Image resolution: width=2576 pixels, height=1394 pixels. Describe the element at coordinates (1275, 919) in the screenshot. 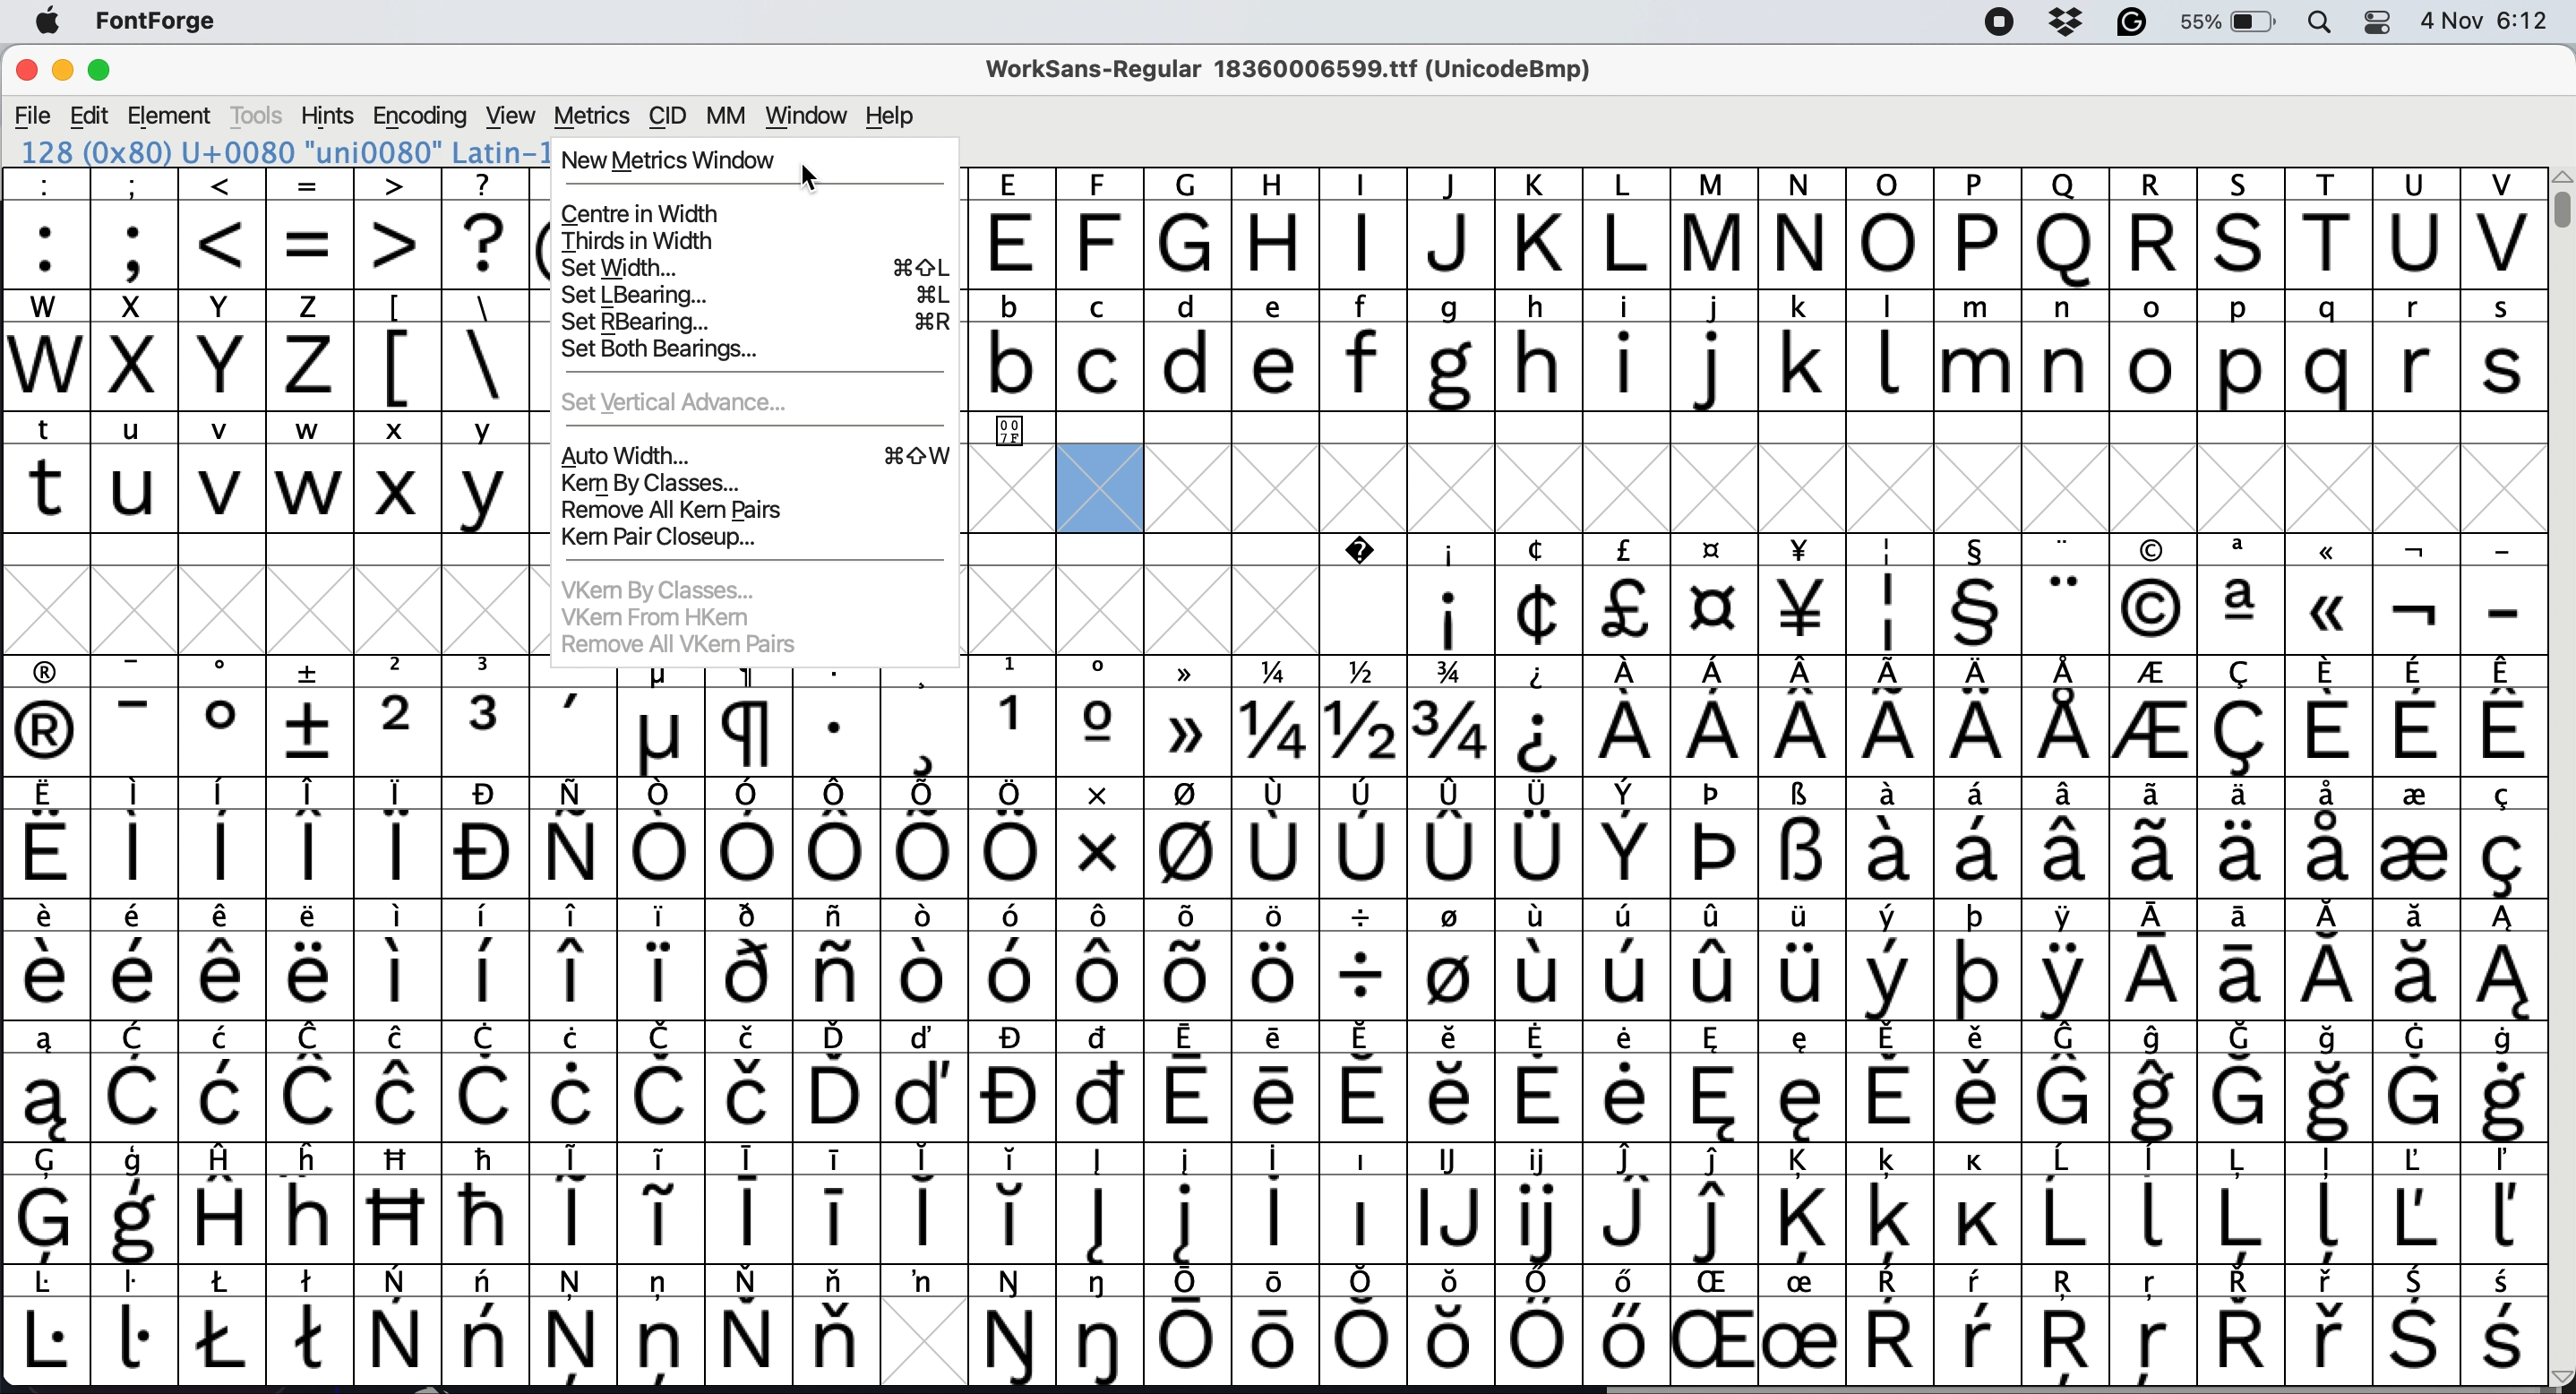

I see `special characters` at that location.